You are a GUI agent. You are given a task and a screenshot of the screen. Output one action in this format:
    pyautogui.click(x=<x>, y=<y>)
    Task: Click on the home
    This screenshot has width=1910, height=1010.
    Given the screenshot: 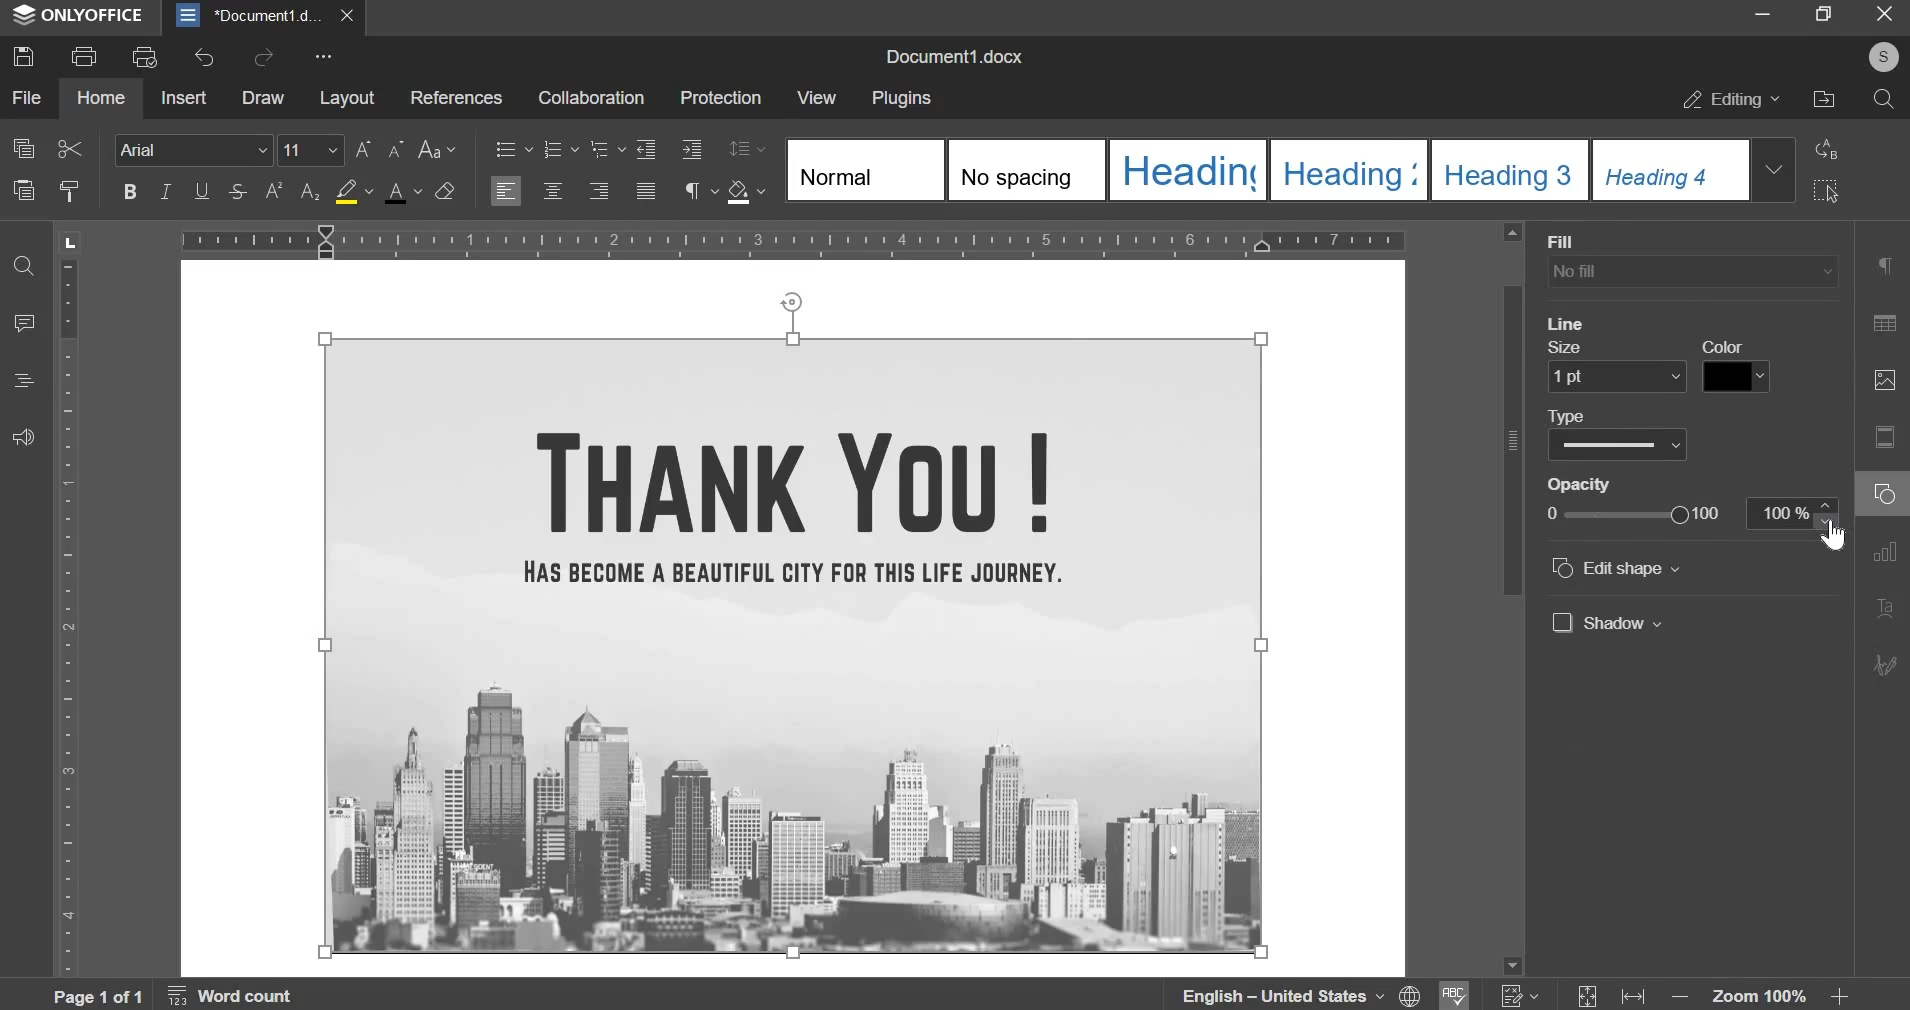 What is the action you would take?
    pyautogui.click(x=100, y=96)
    